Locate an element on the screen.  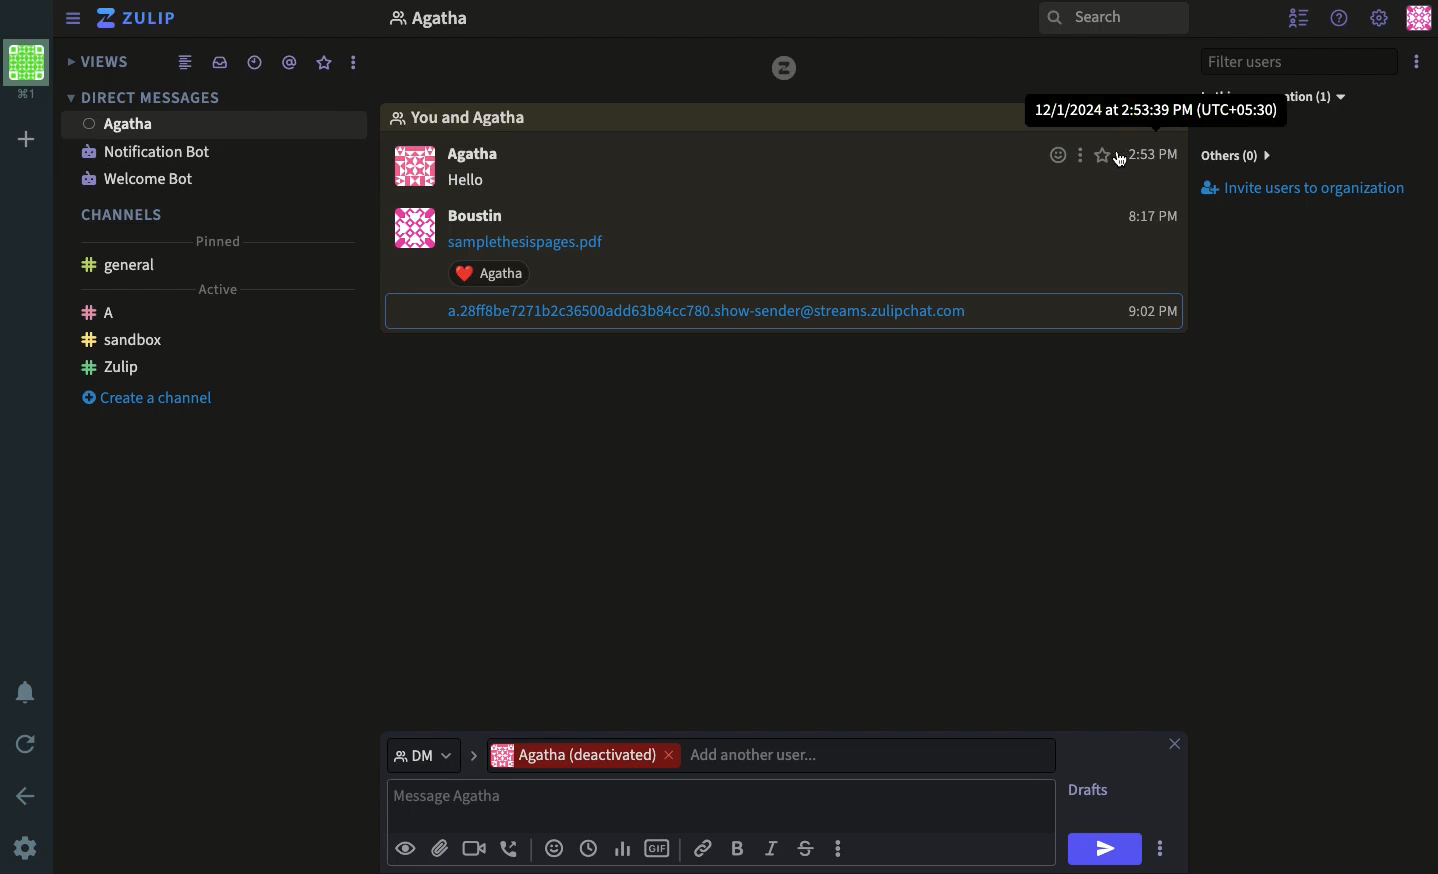
You and user is located at coordinates (465, 117).